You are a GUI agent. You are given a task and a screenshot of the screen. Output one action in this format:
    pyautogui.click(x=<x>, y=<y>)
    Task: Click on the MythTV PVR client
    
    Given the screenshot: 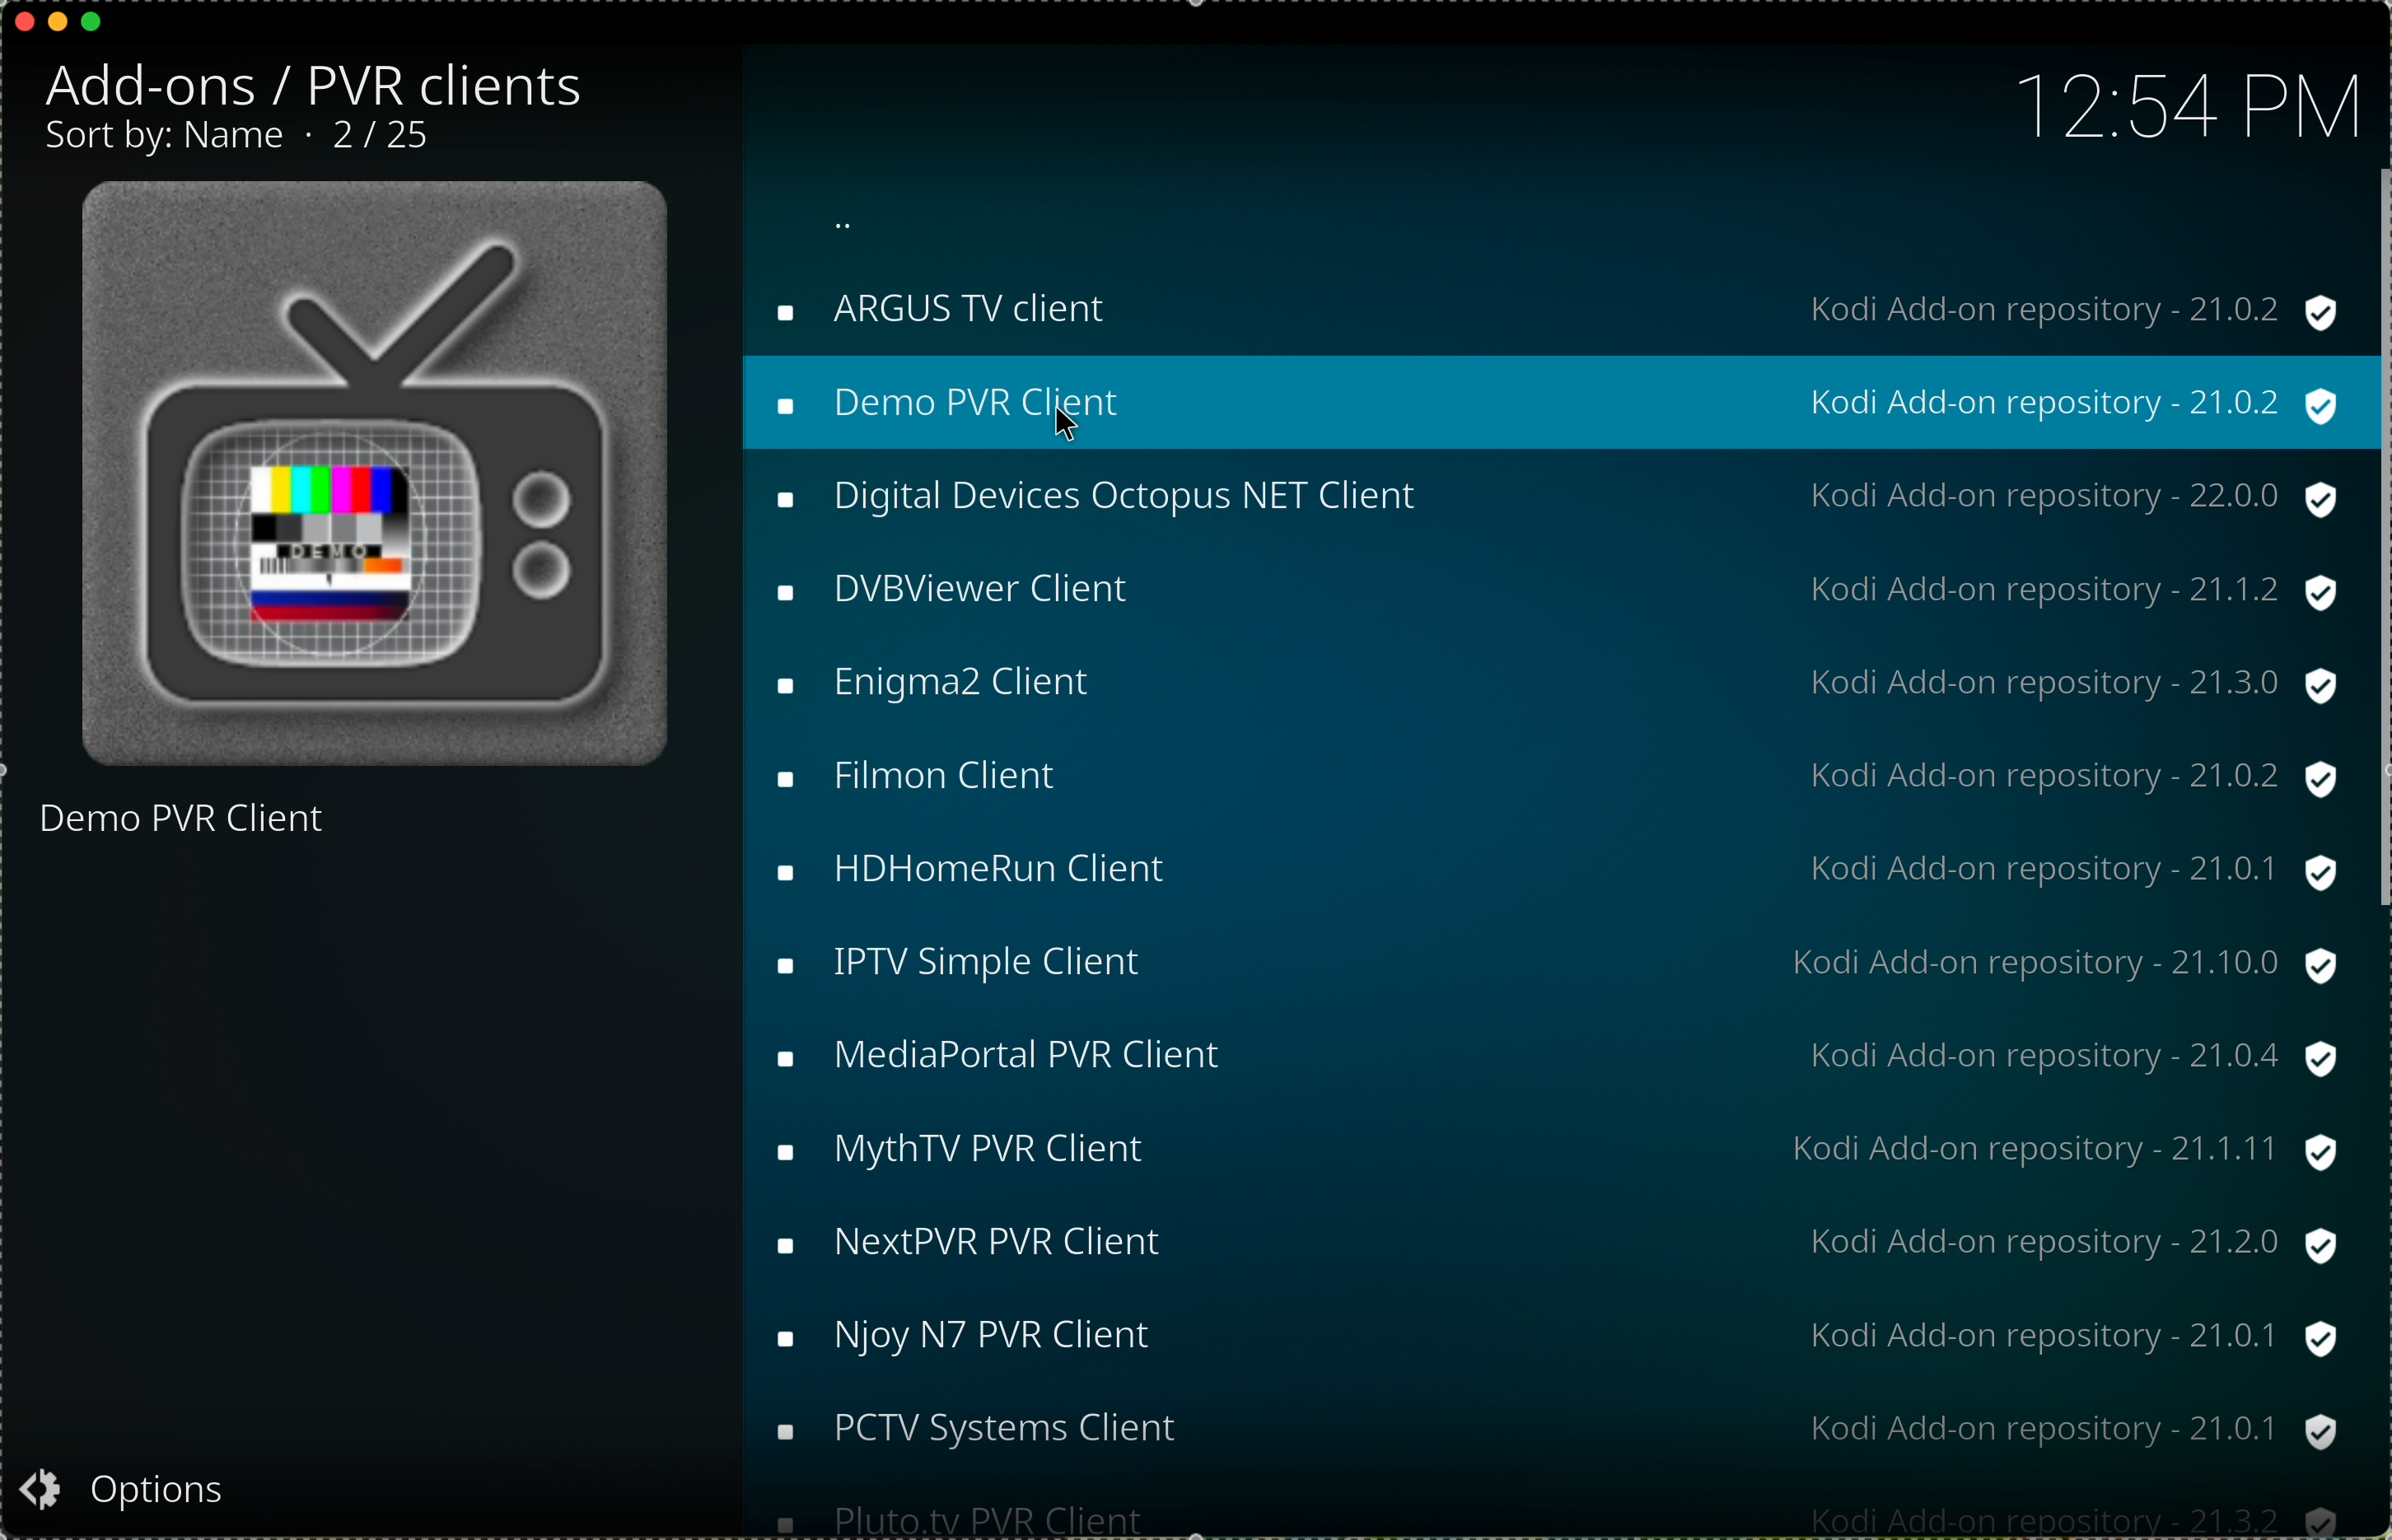 What is the action you would take?
    pyautogui.click(x=996, y=1152)
    